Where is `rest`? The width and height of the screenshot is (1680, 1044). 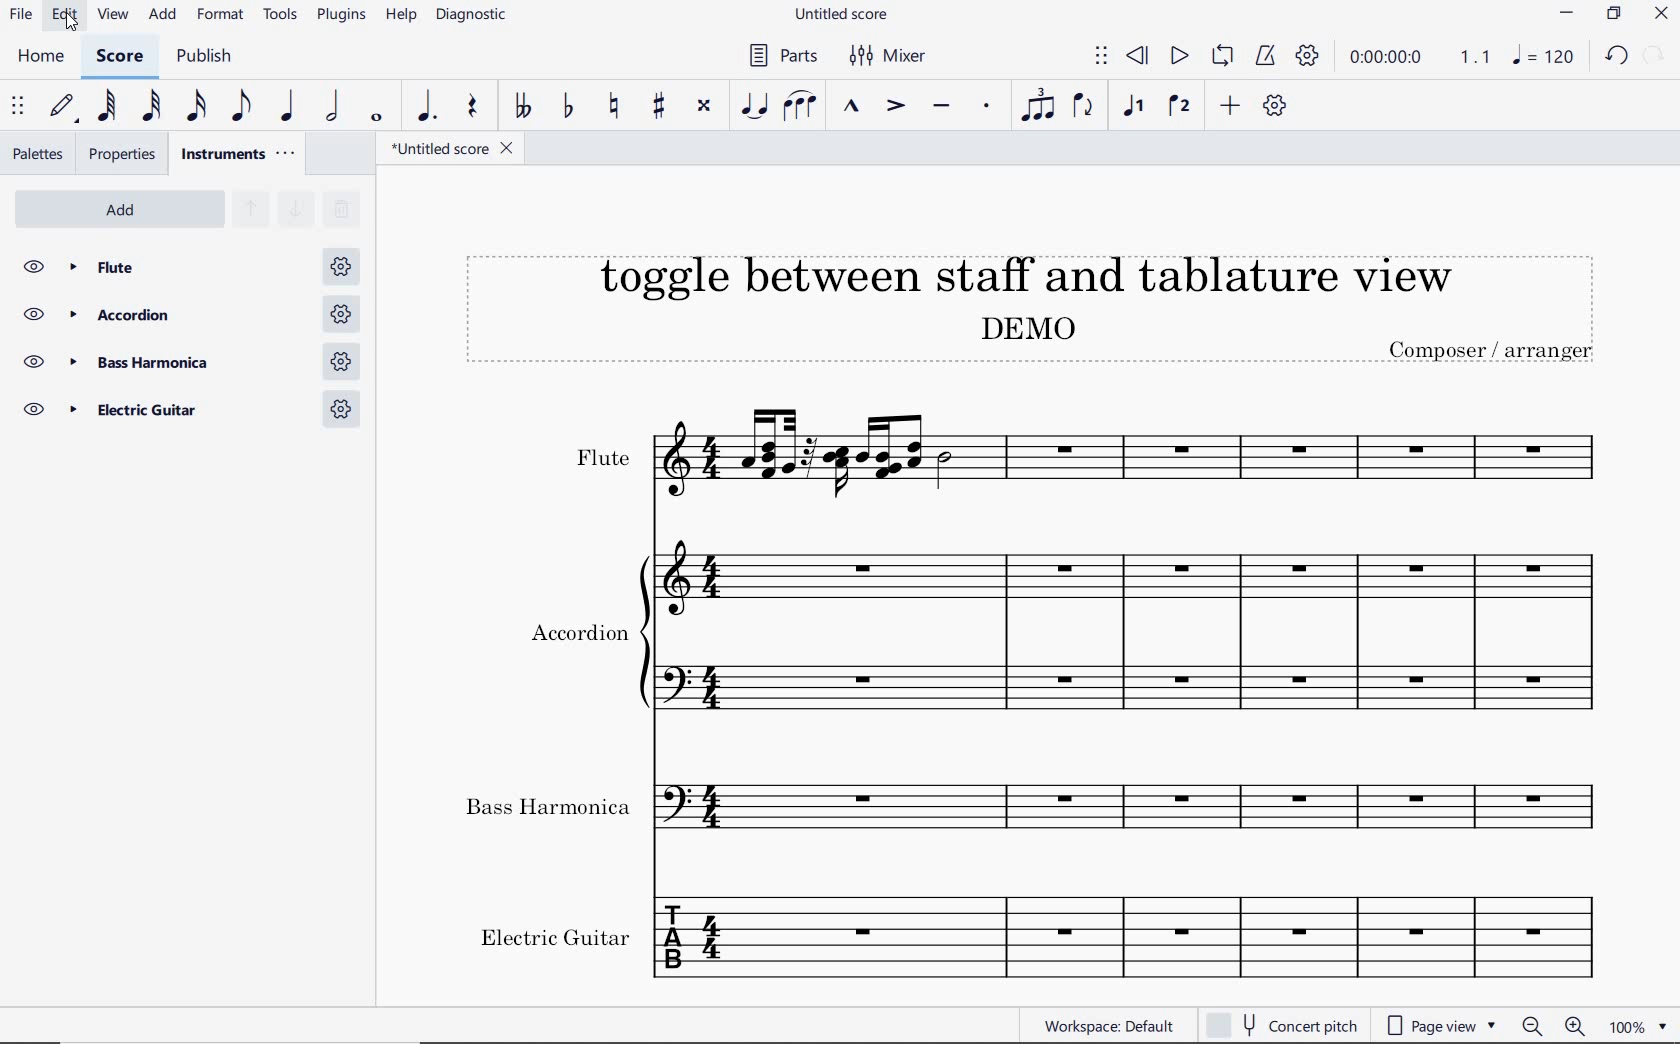
rest is located at coordinates (470, 107).